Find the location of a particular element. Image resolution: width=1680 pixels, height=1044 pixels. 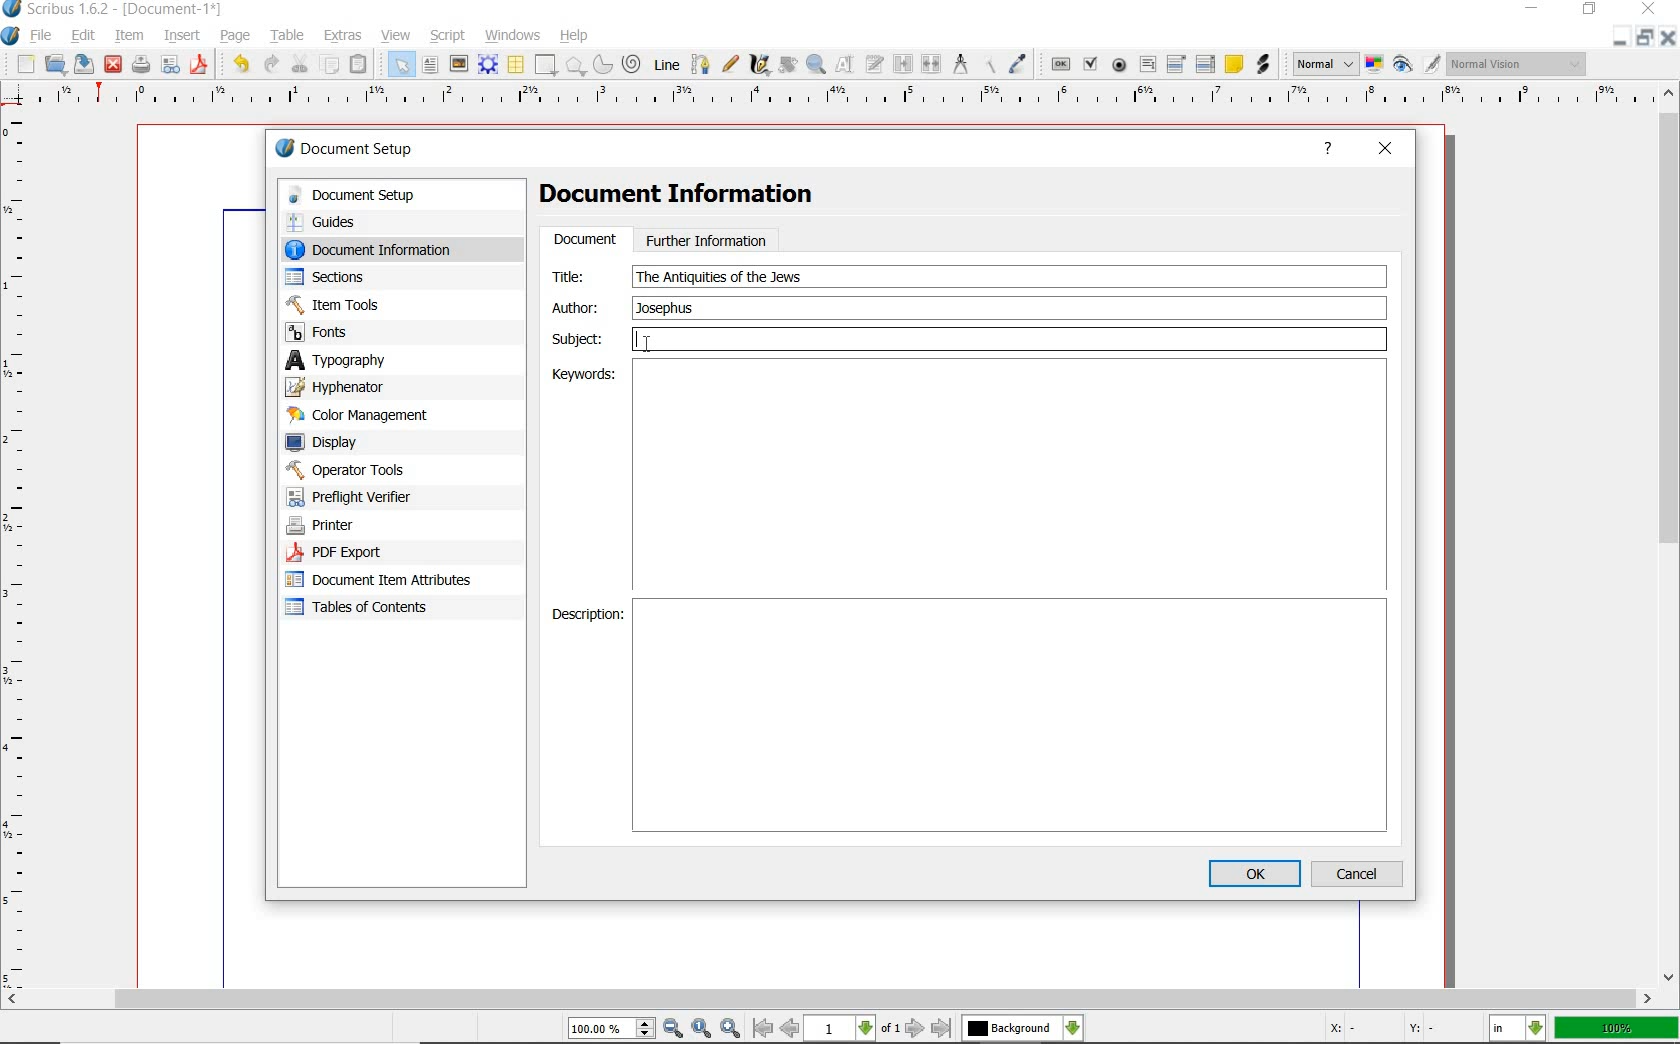

ruler is located at coordinates (848, 100).